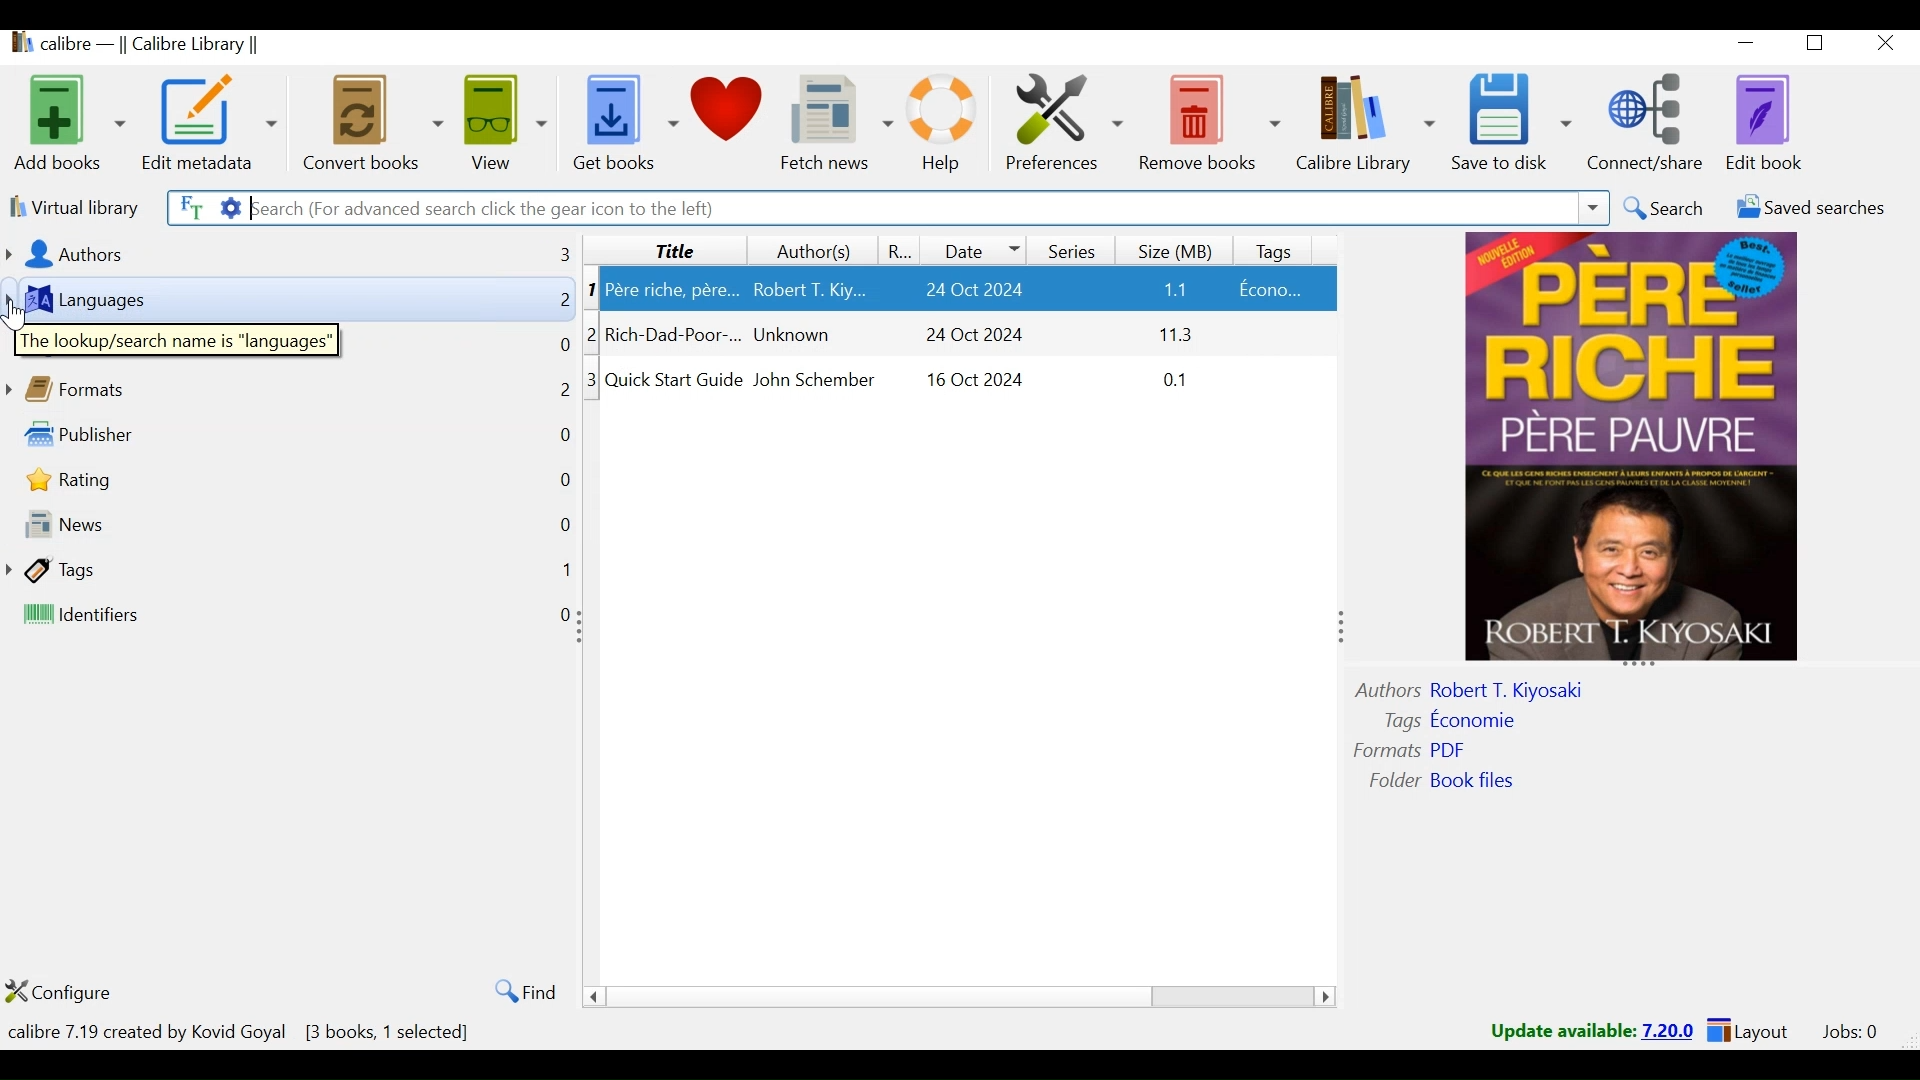 This screenshot has height=1080, width=1920. What do you see at coordinates (178, 616) in the screenshot?
I see `Identifiers` at bounding box center [178, 616].